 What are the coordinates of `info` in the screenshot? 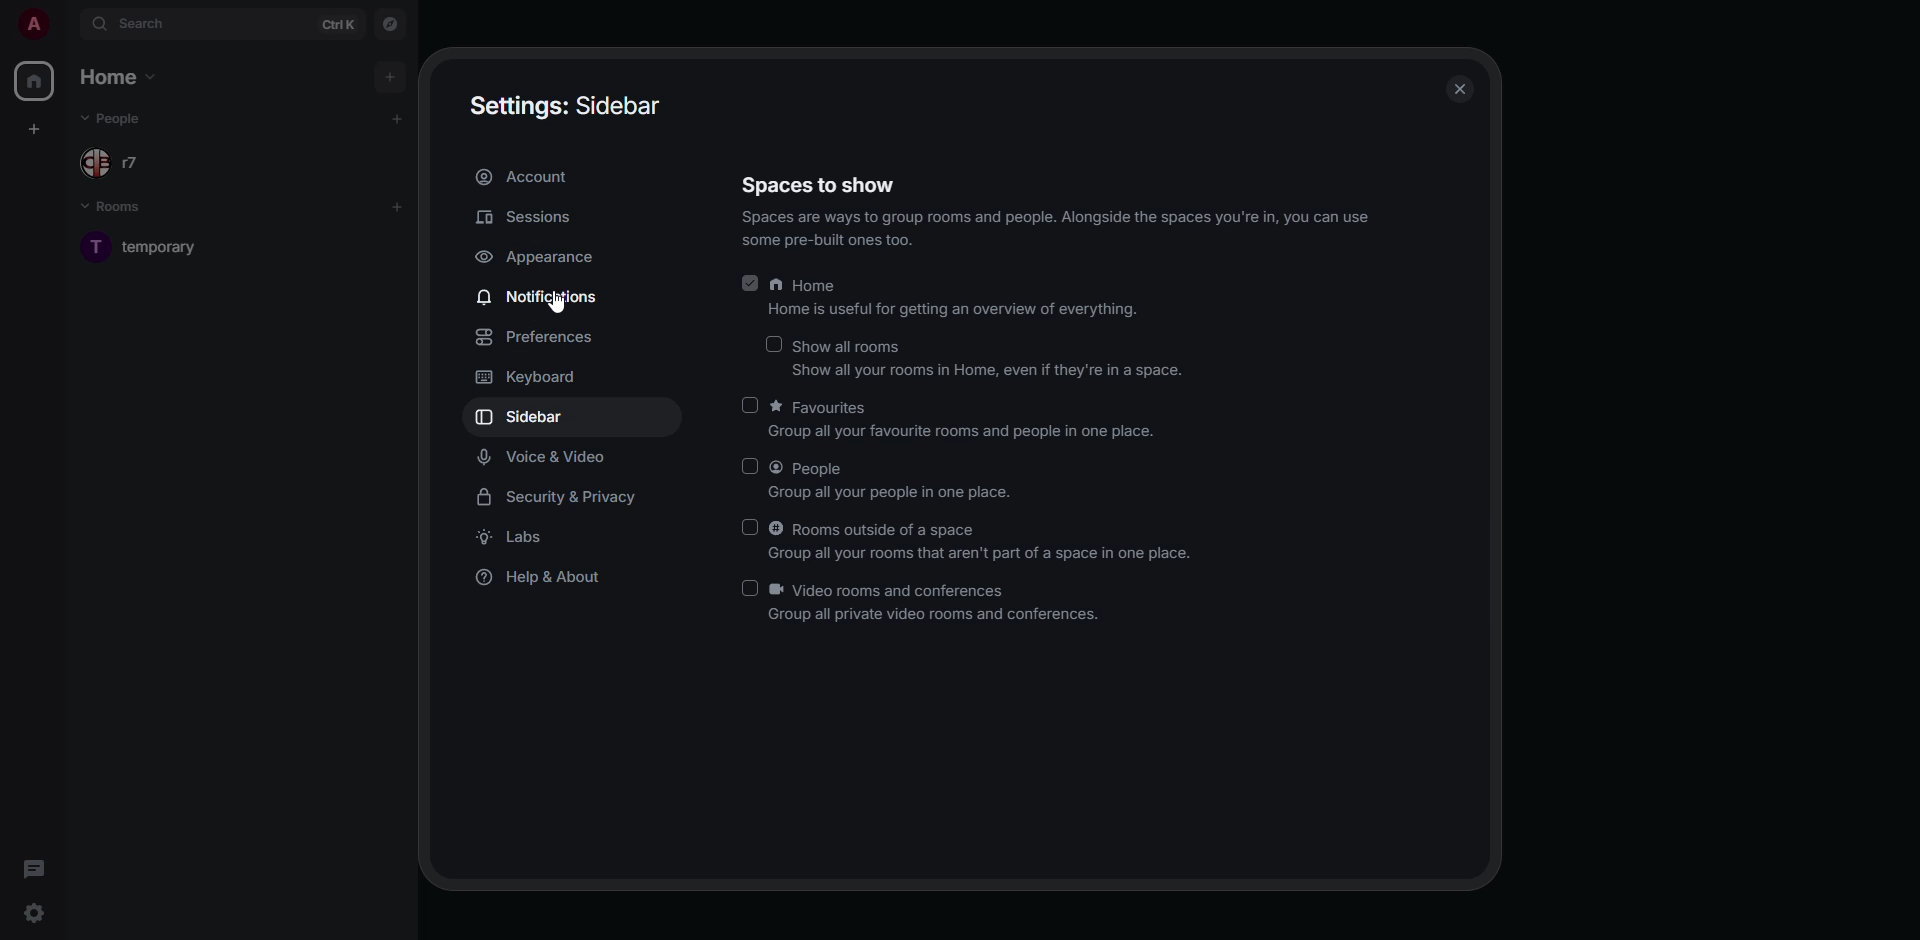 It's located at (1053, 230).